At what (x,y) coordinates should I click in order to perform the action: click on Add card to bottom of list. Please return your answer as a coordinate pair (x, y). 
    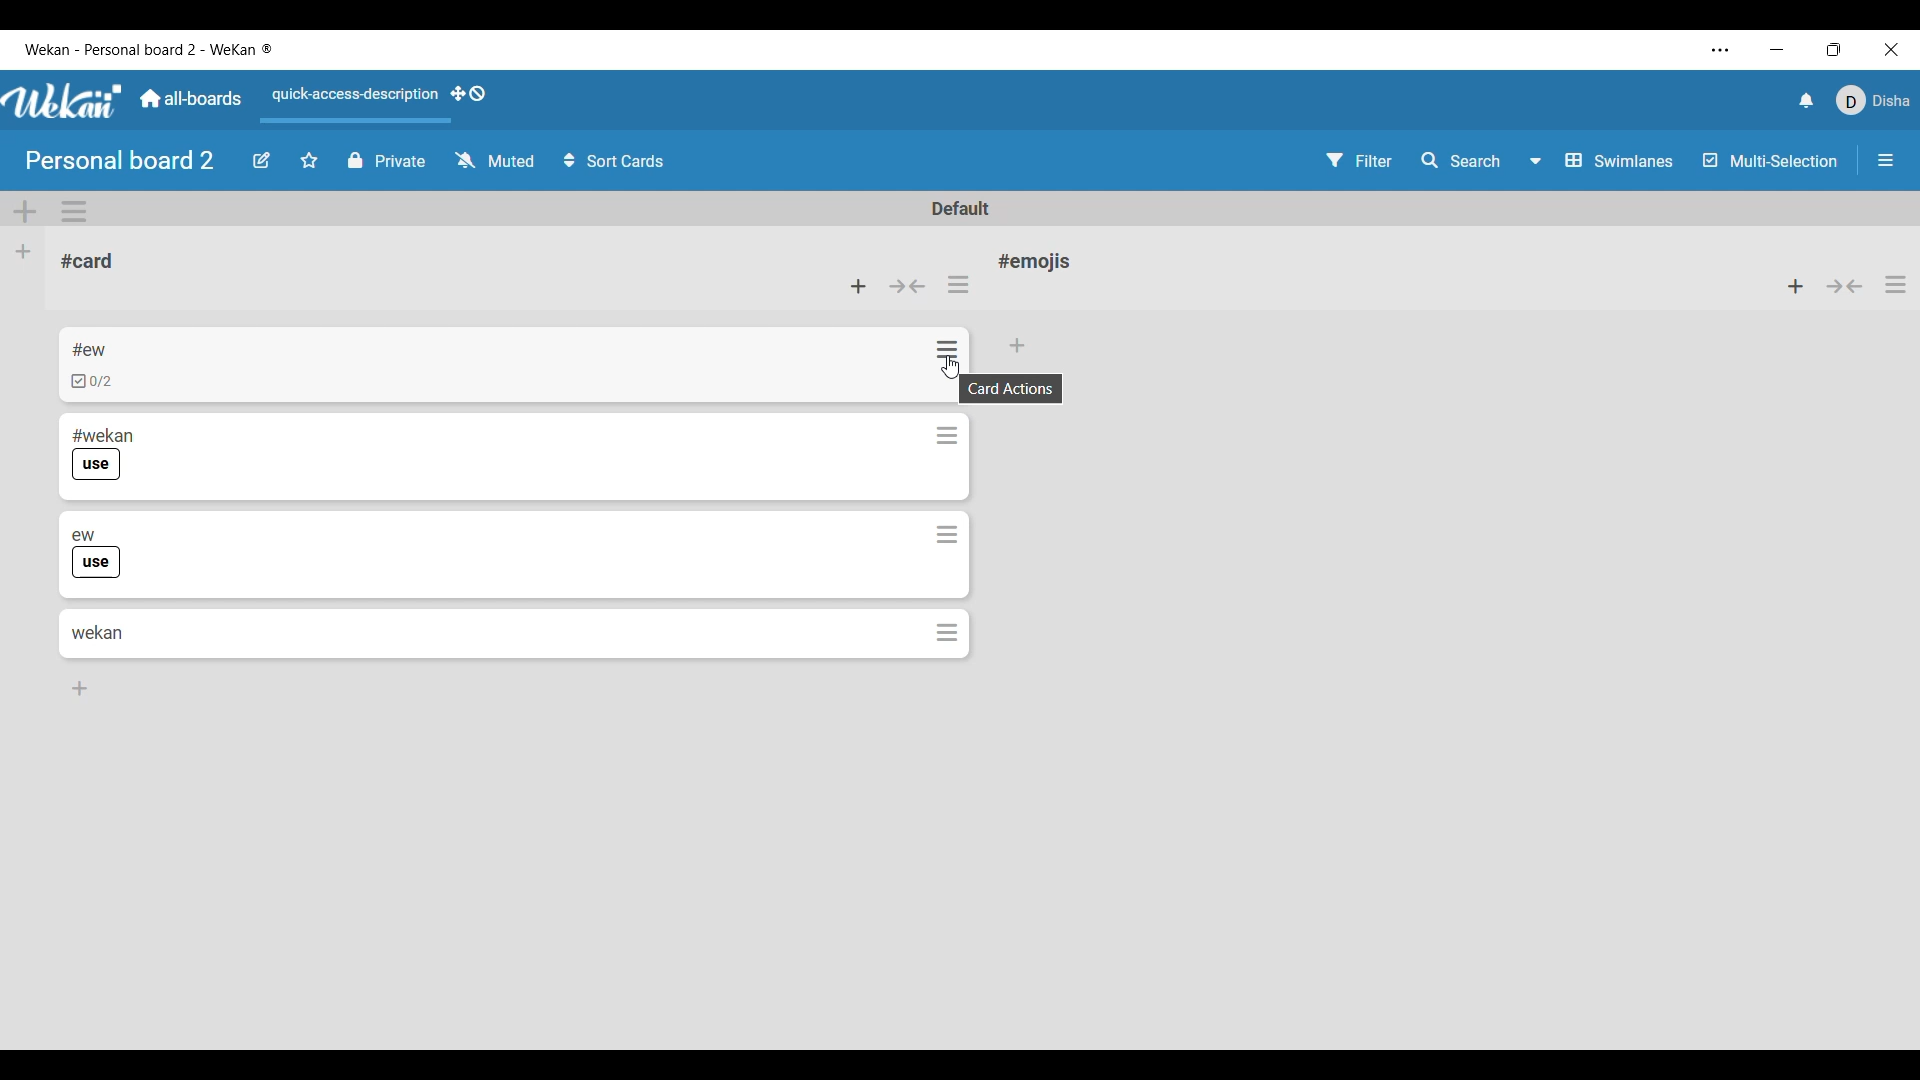
    Looking at the image, I should click on (1018, 345).